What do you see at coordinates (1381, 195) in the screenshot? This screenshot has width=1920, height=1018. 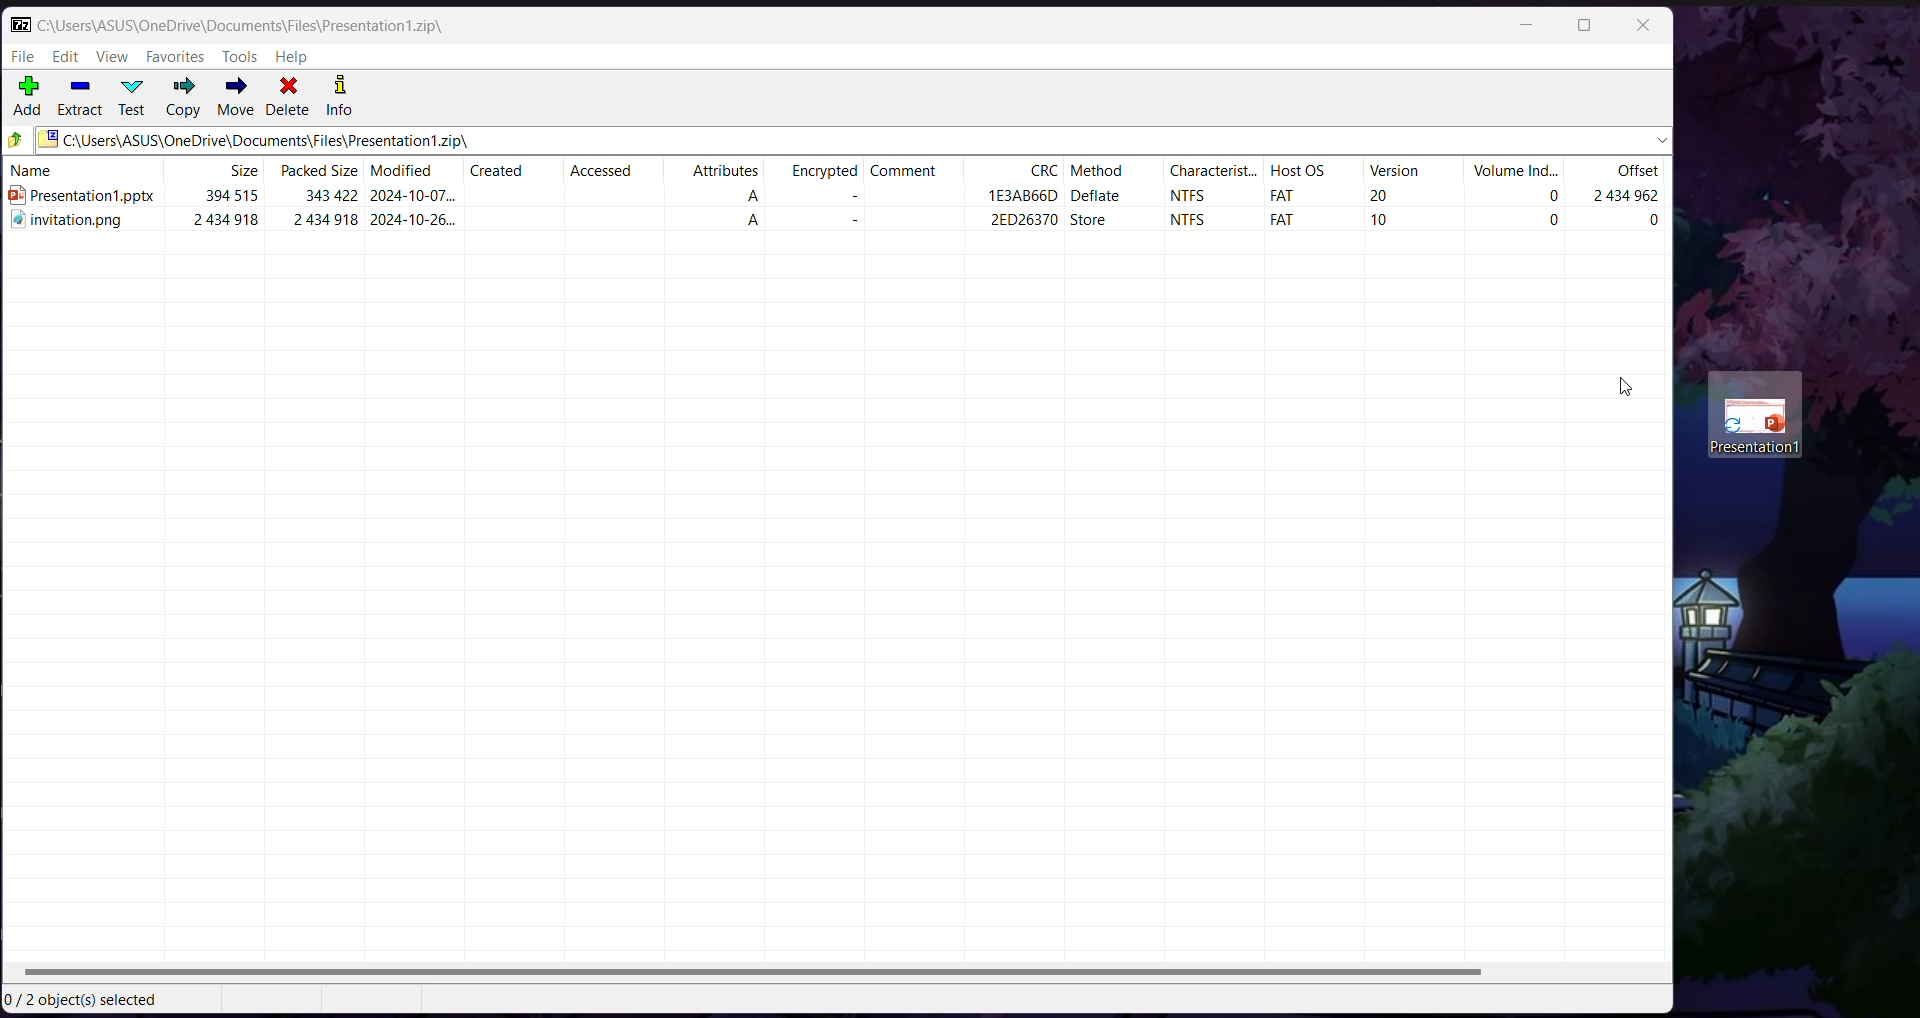 I see `20` at bounding box center [1381, 195].